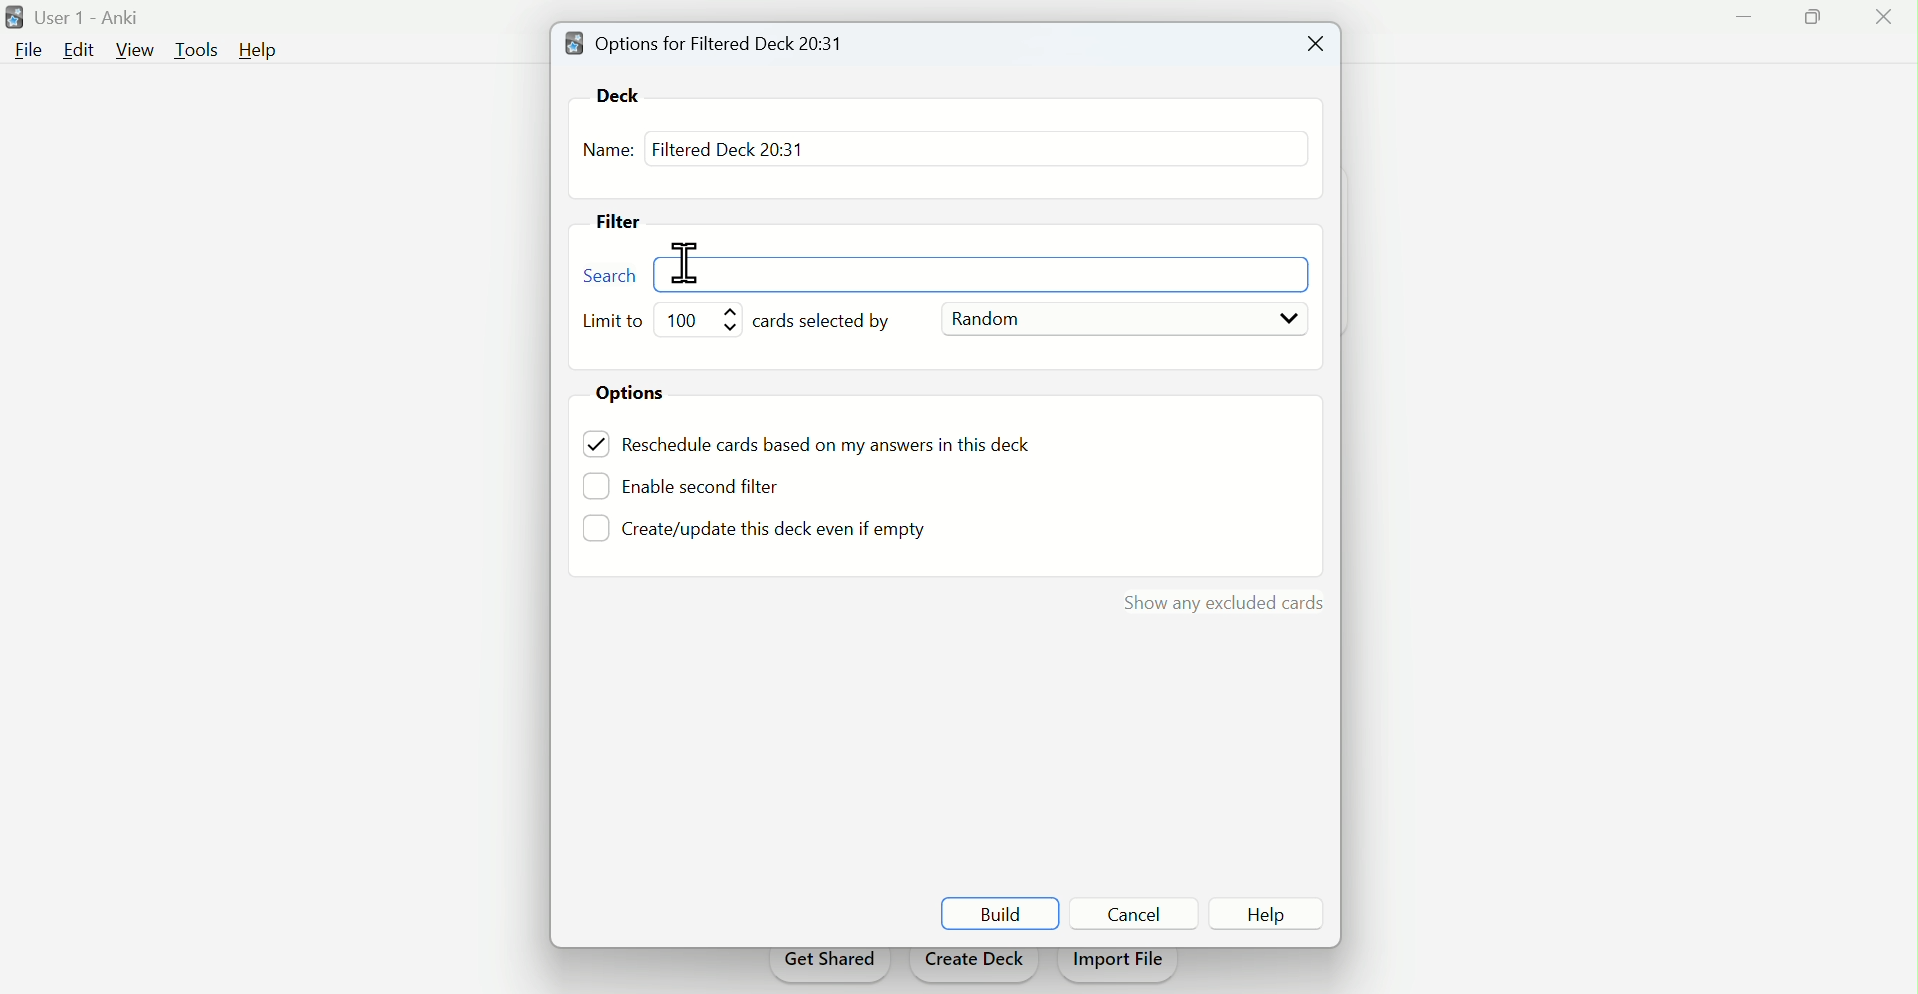 The image size is (1918, 994). I want to click on View, so click(136, 50).